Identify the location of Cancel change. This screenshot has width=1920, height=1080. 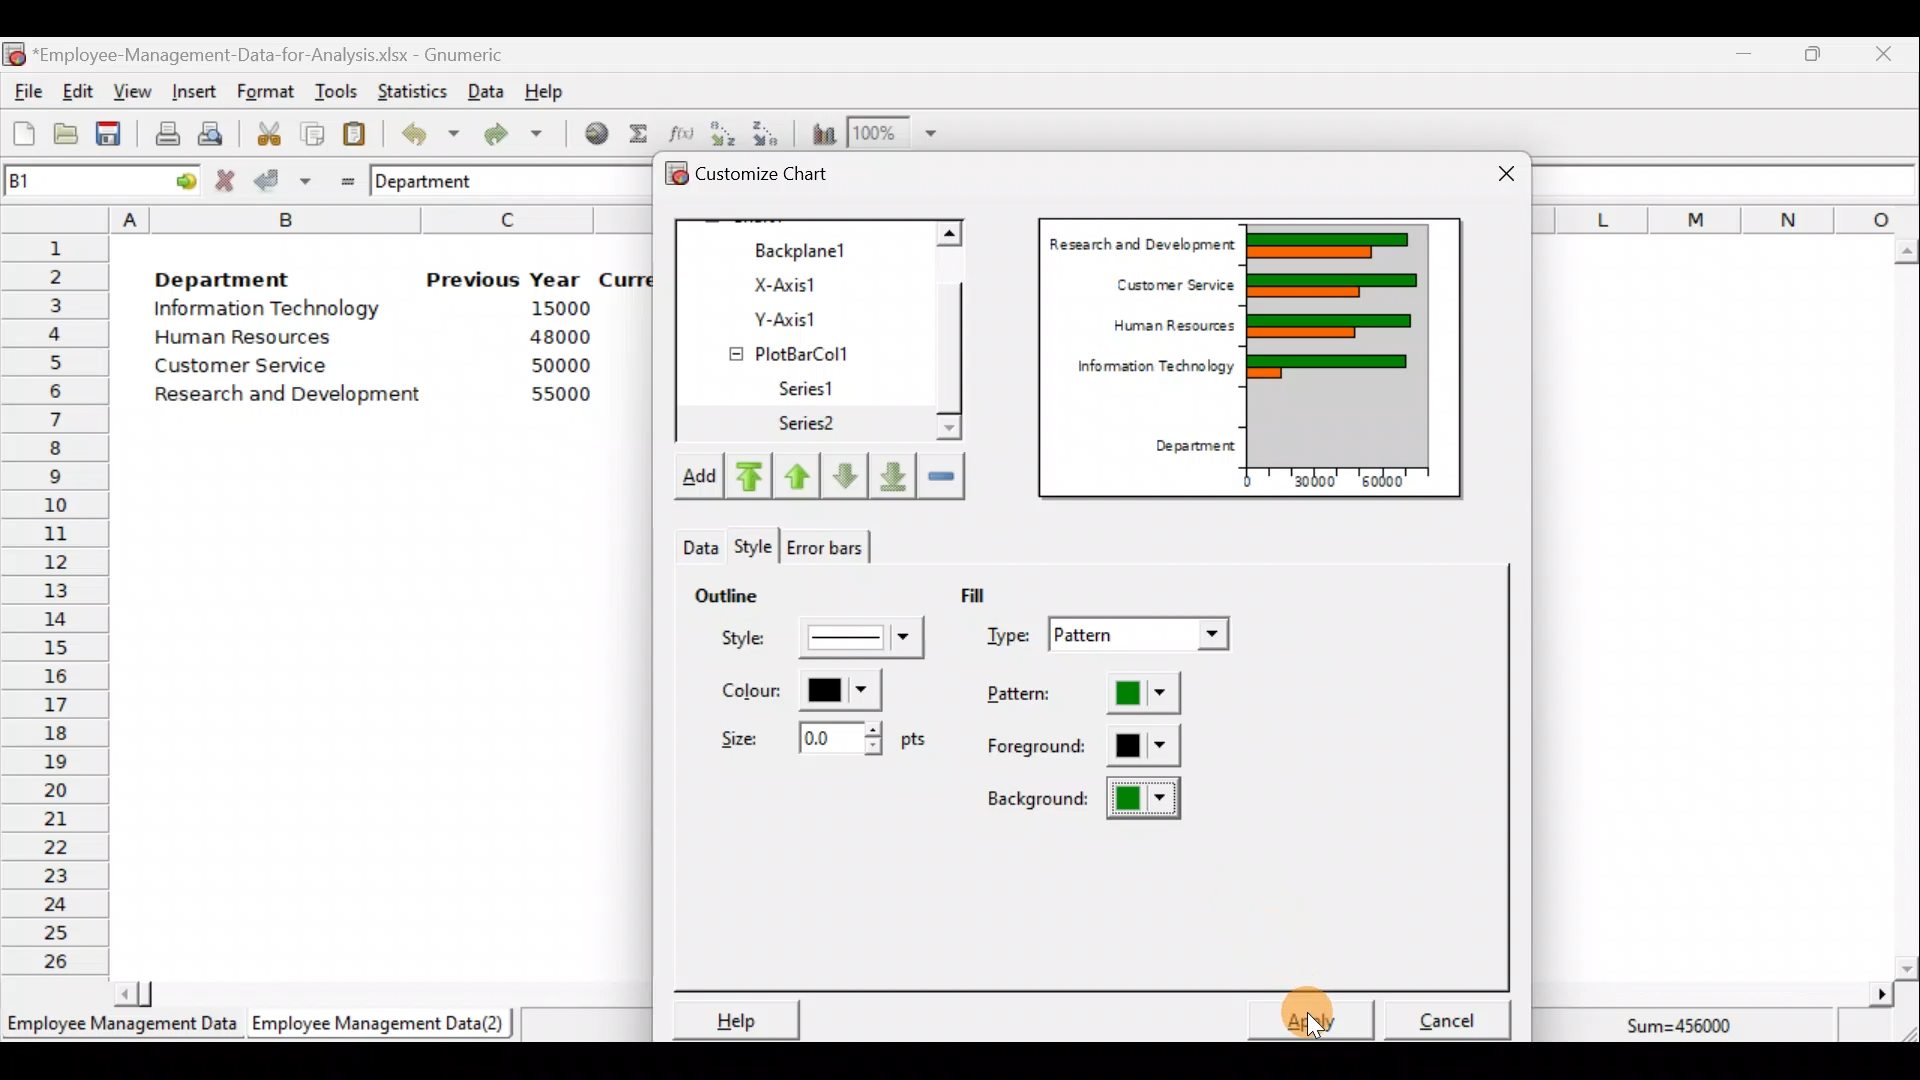
(228, 180).